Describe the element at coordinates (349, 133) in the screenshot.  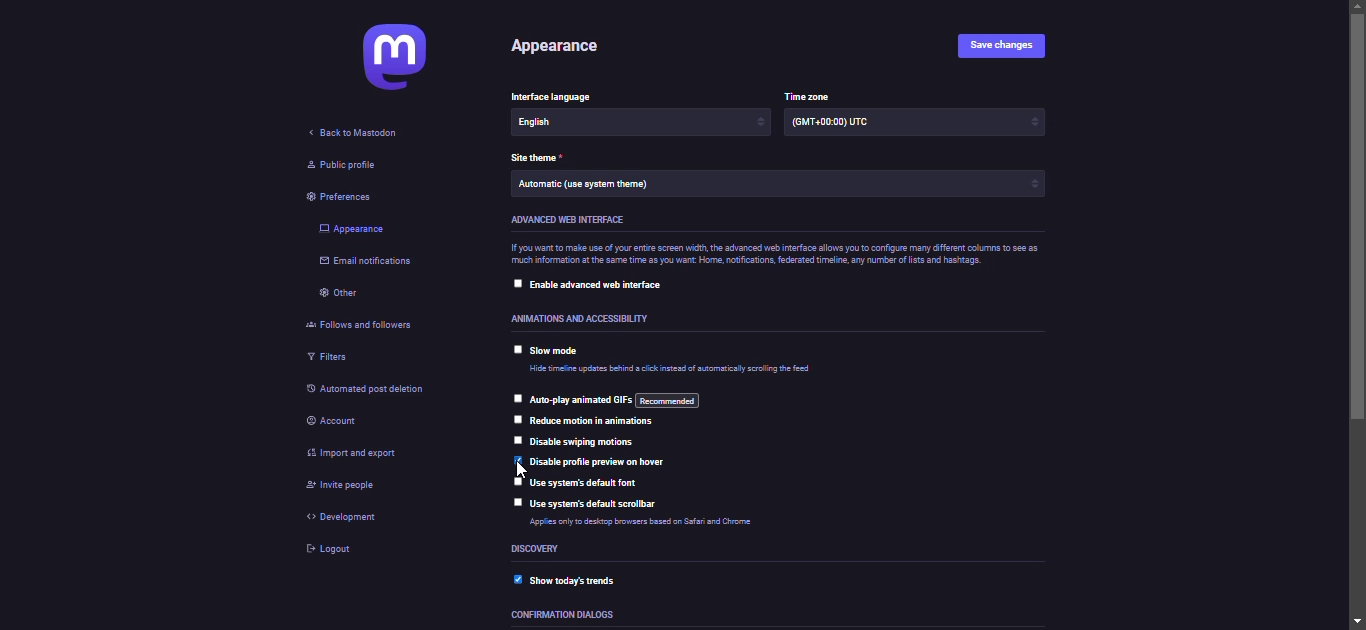
I see `back to mastodon` at that location.